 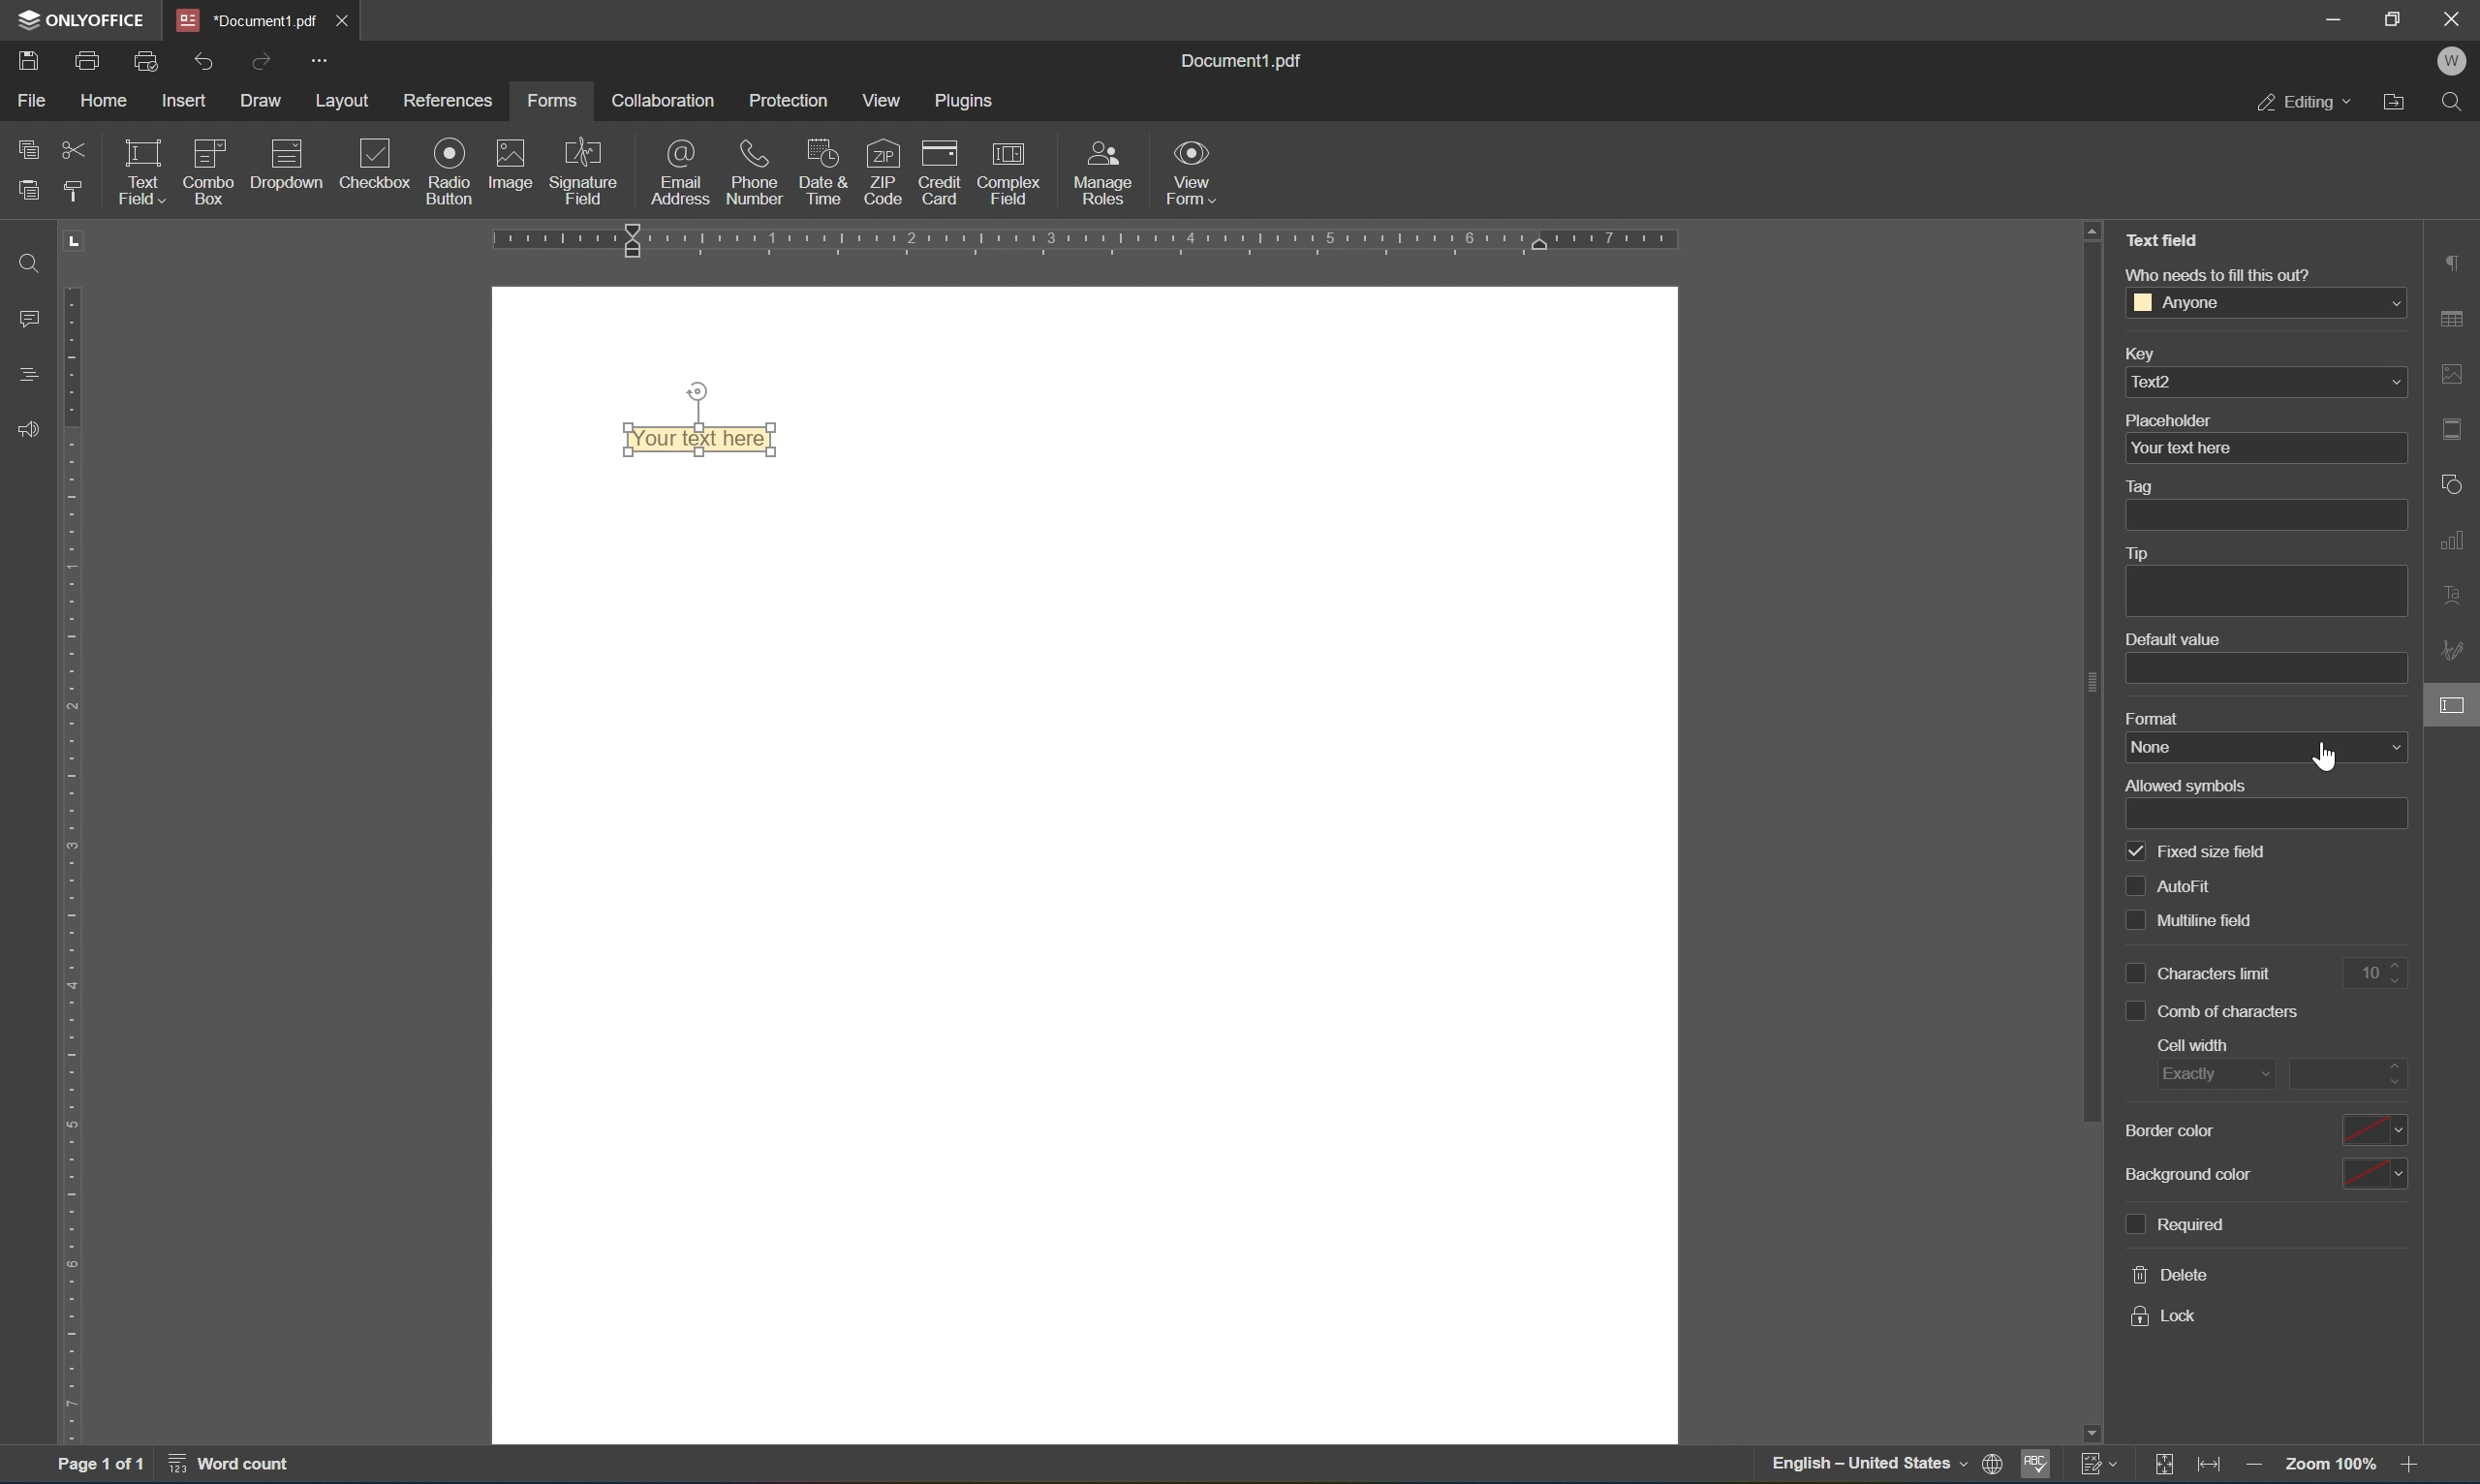 I want to click on customize quick access toolbar, so click(x=321, y=55).